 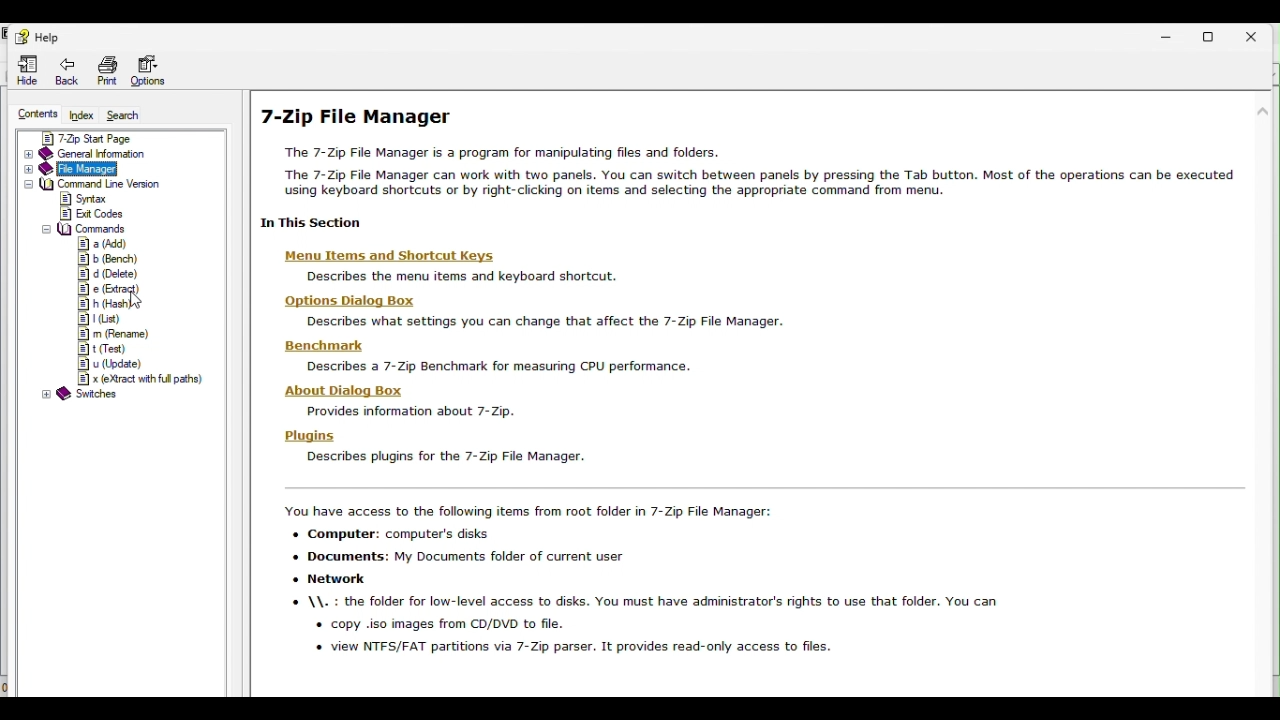 I want to click on h(hash), so click(x=98, y=303).